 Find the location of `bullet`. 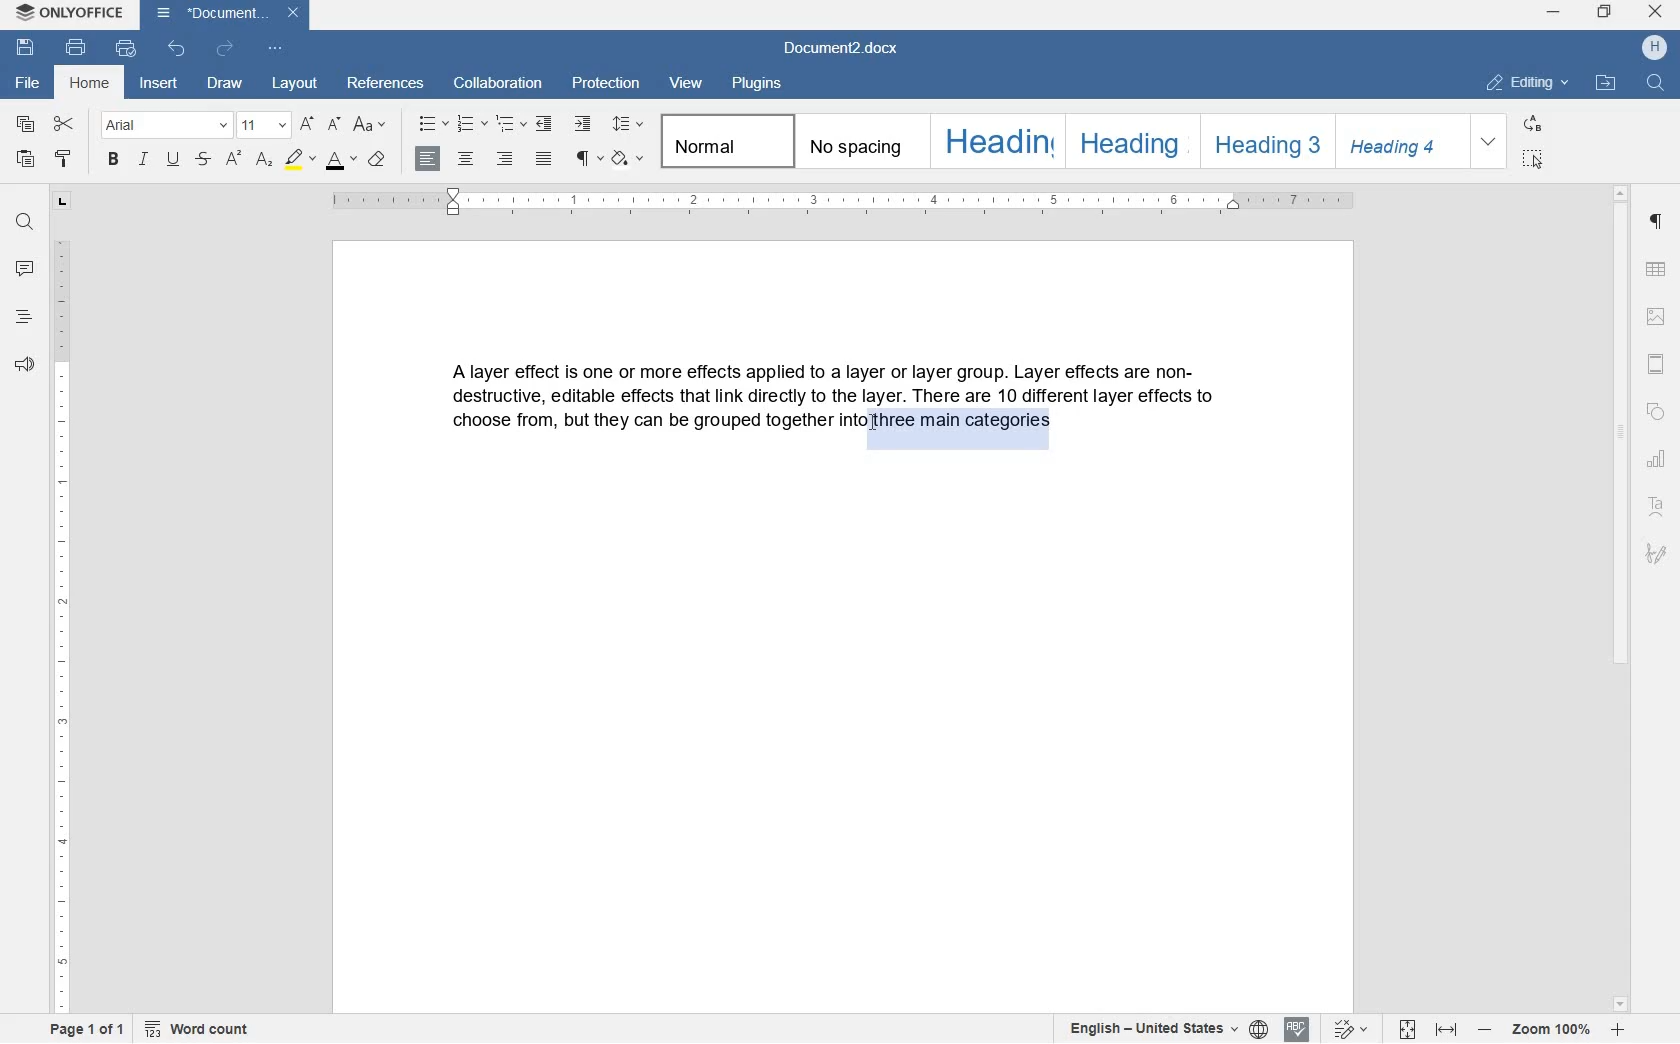

bullet is located at coordinates (432, 124).